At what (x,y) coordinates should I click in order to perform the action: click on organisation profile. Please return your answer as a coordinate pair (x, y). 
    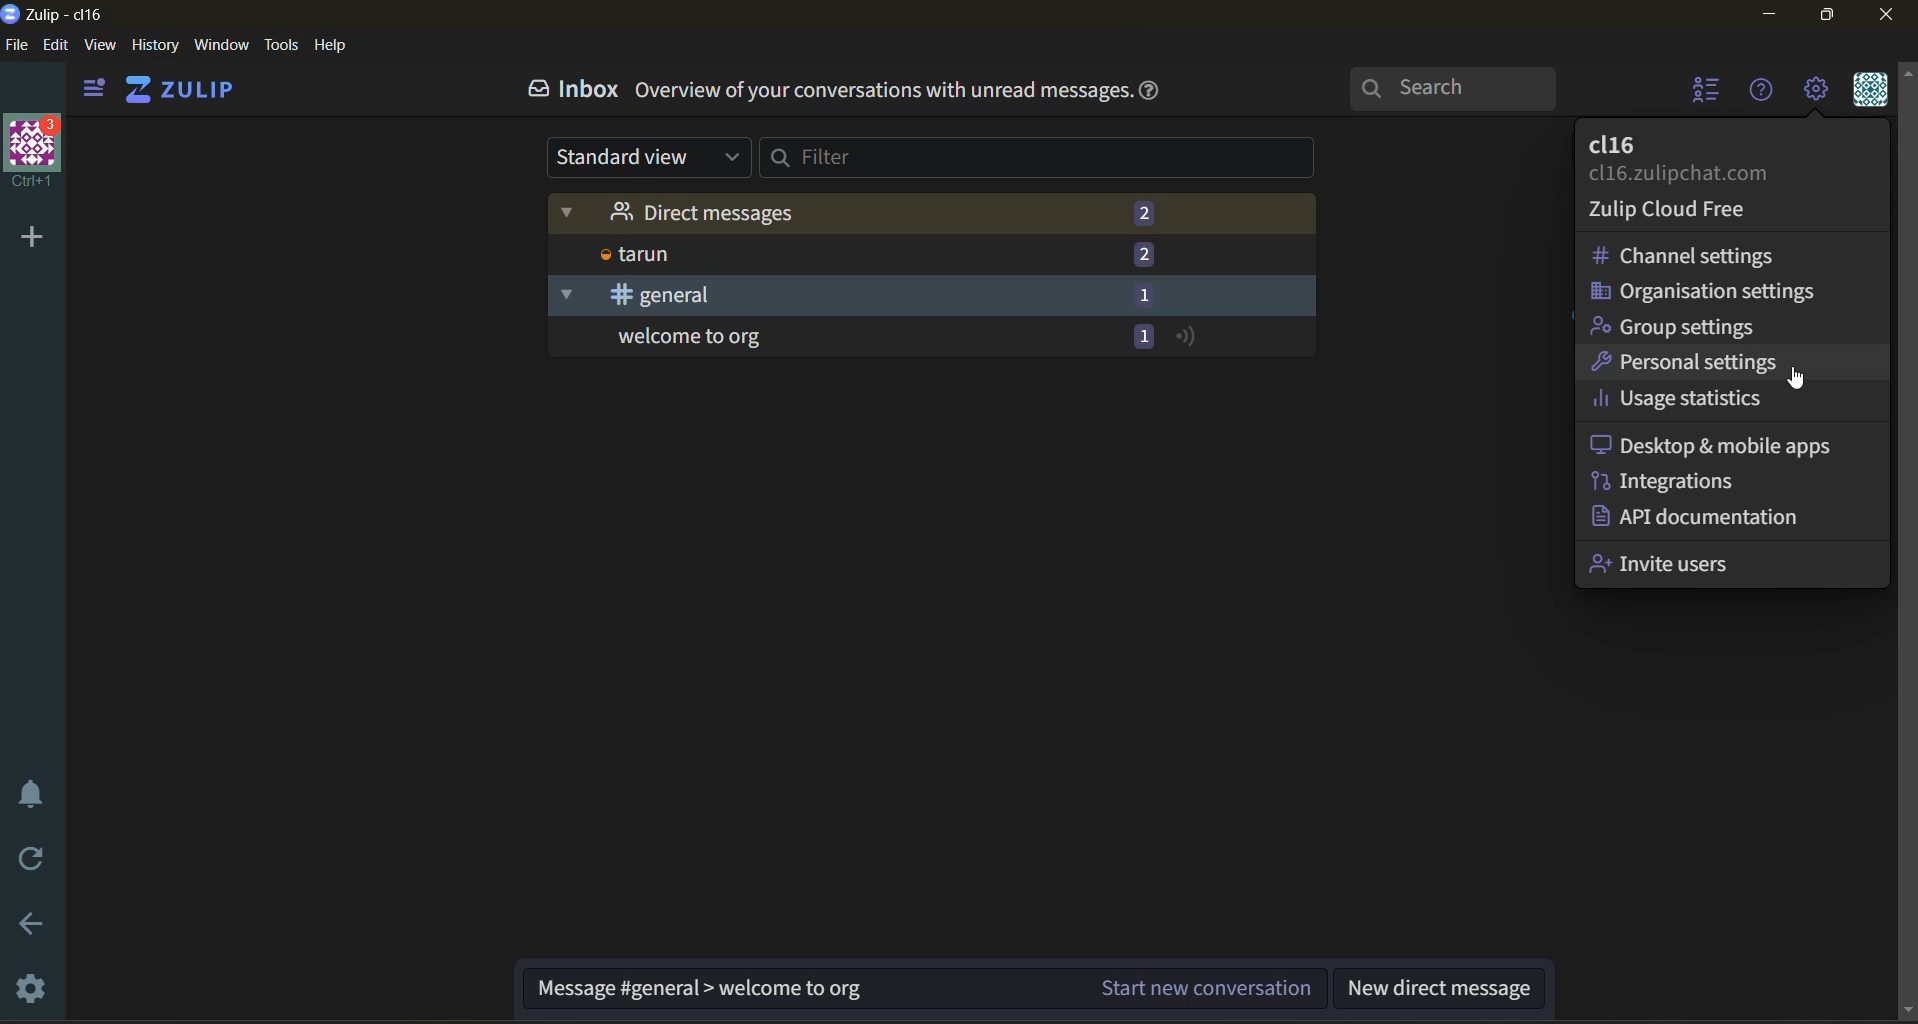
    Looking at the image, I should click on (31, 149).